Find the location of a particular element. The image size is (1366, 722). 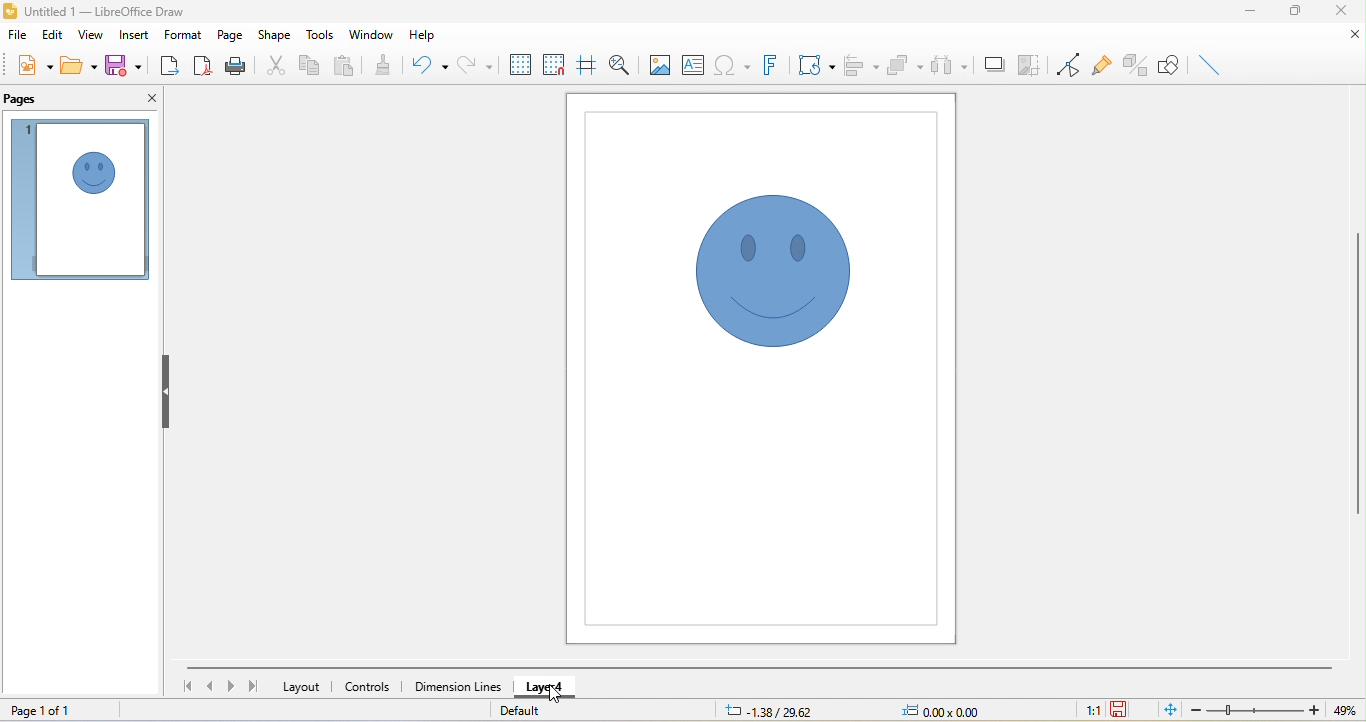

display grid is located at coordinates (522, 65).